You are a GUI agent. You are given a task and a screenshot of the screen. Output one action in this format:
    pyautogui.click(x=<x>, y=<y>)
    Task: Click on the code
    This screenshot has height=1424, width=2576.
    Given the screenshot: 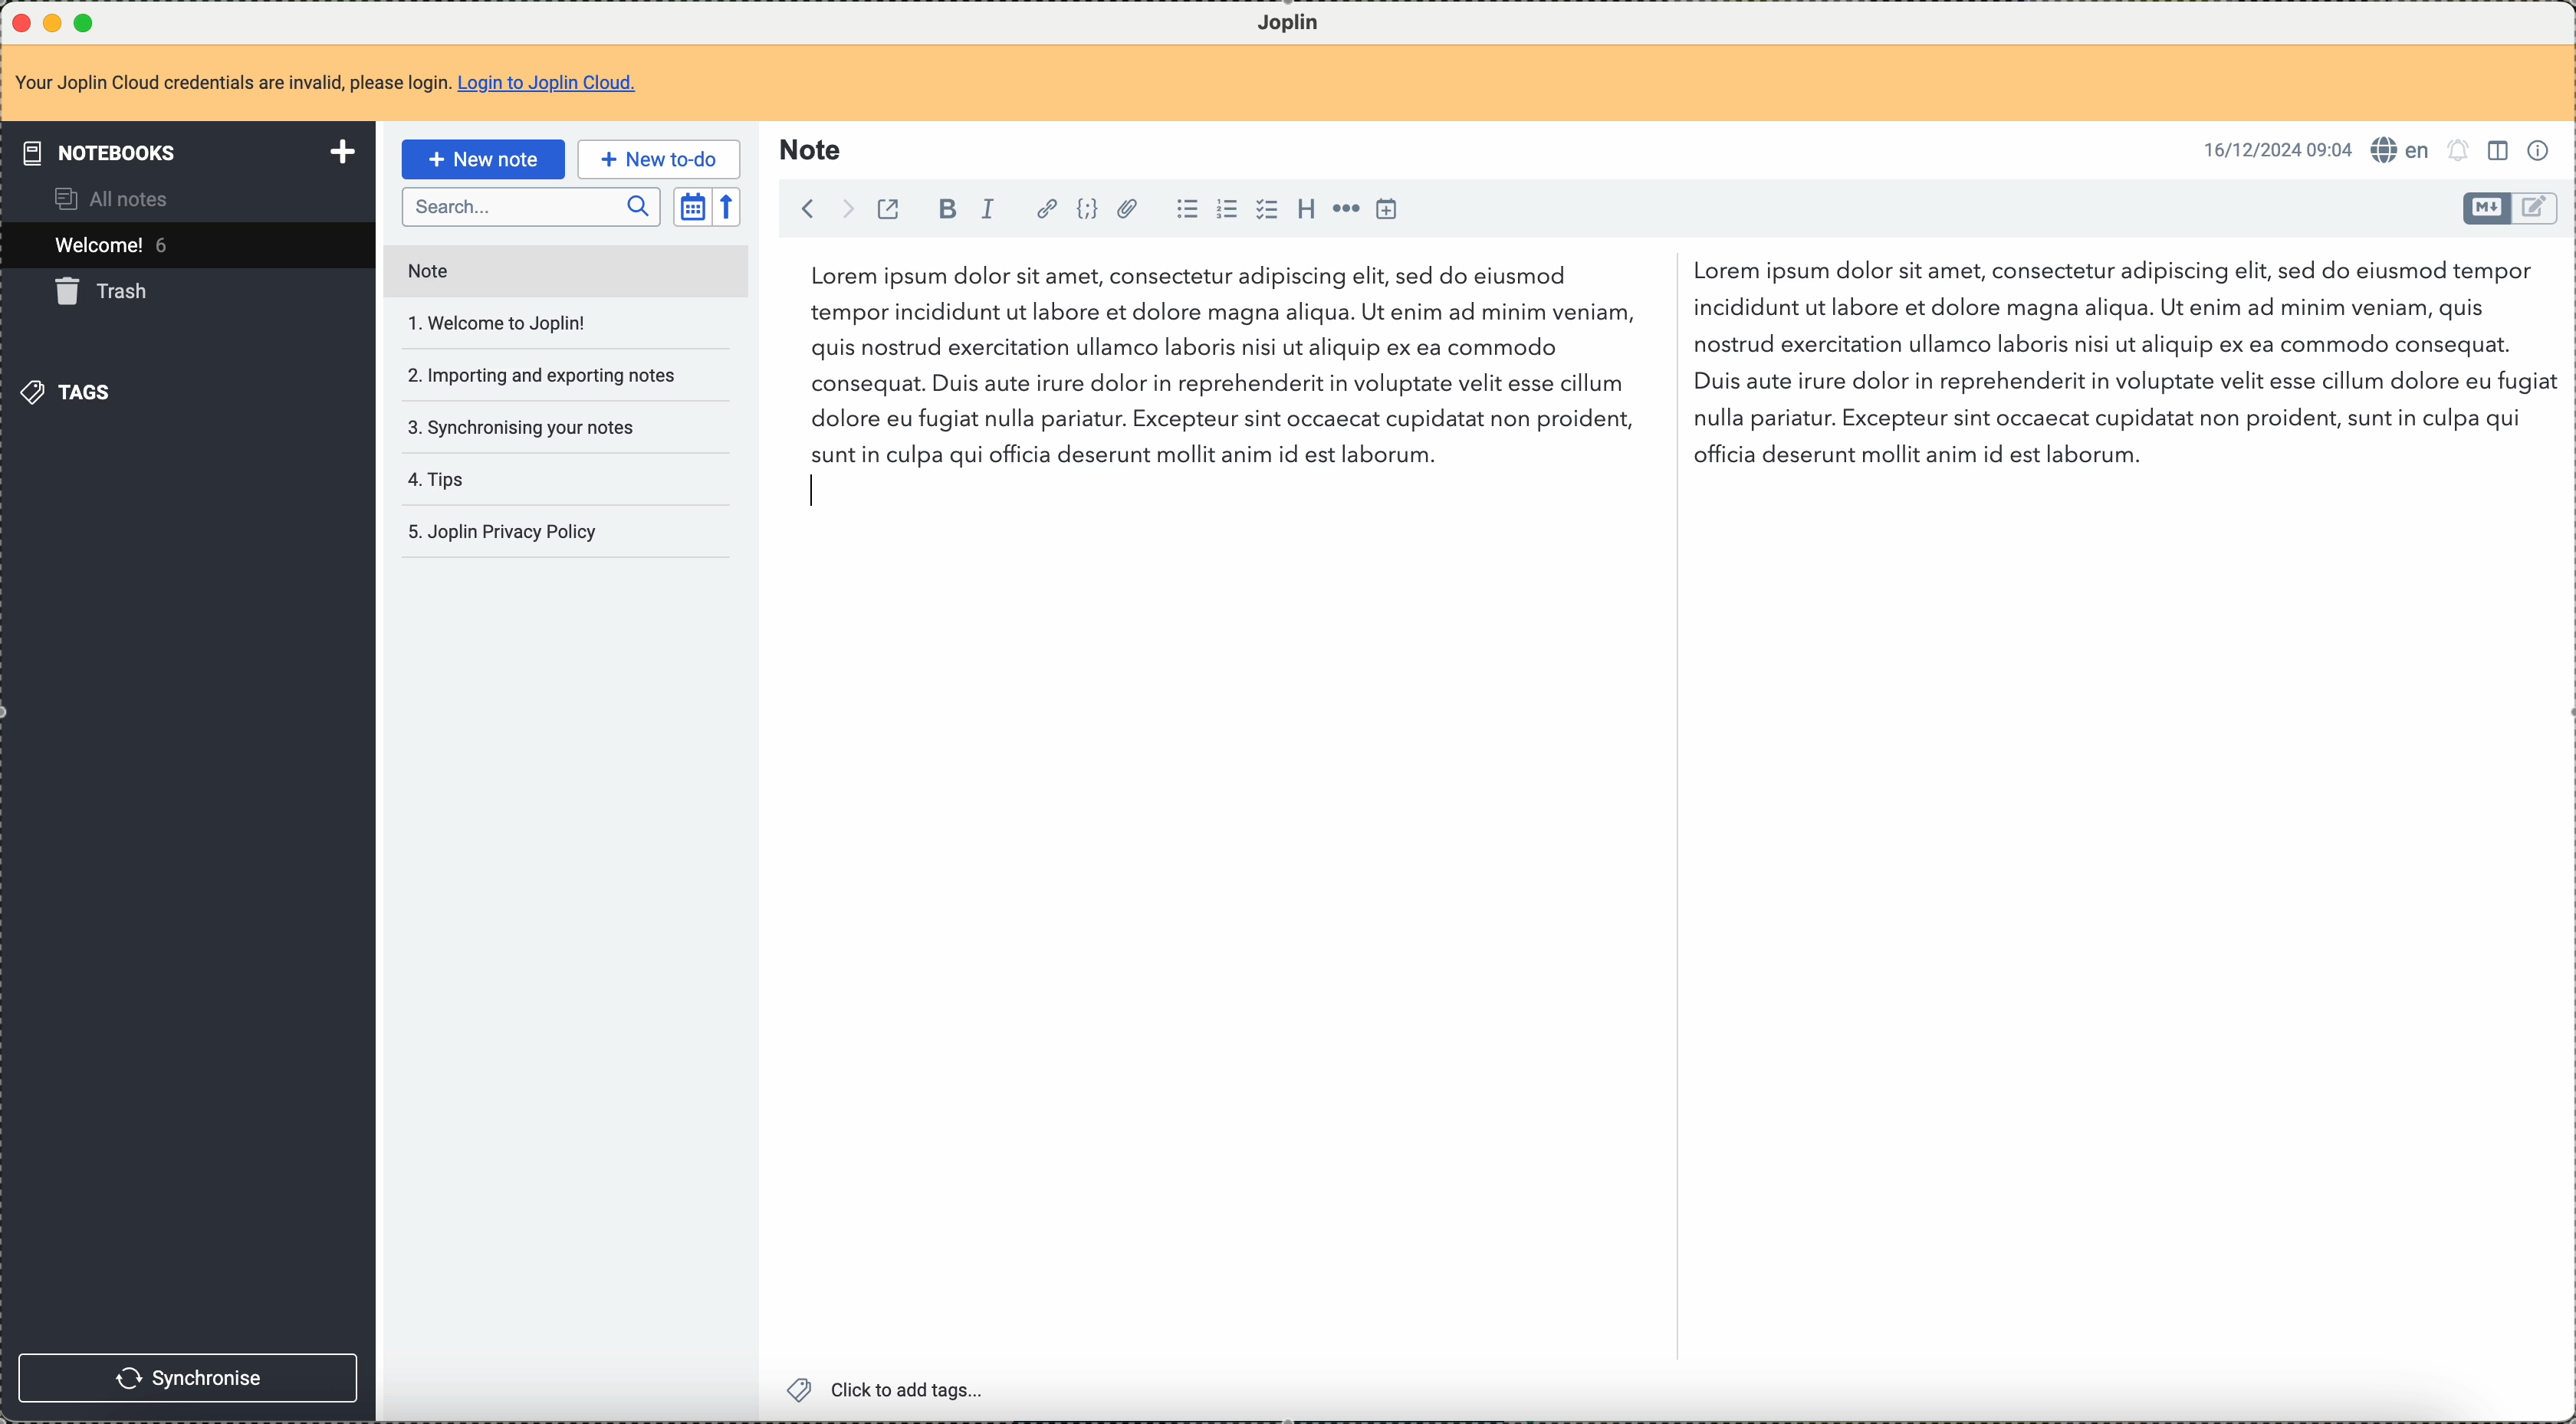 What is the action you would take?
    pyautogui.click(x=1087, y=207)
    